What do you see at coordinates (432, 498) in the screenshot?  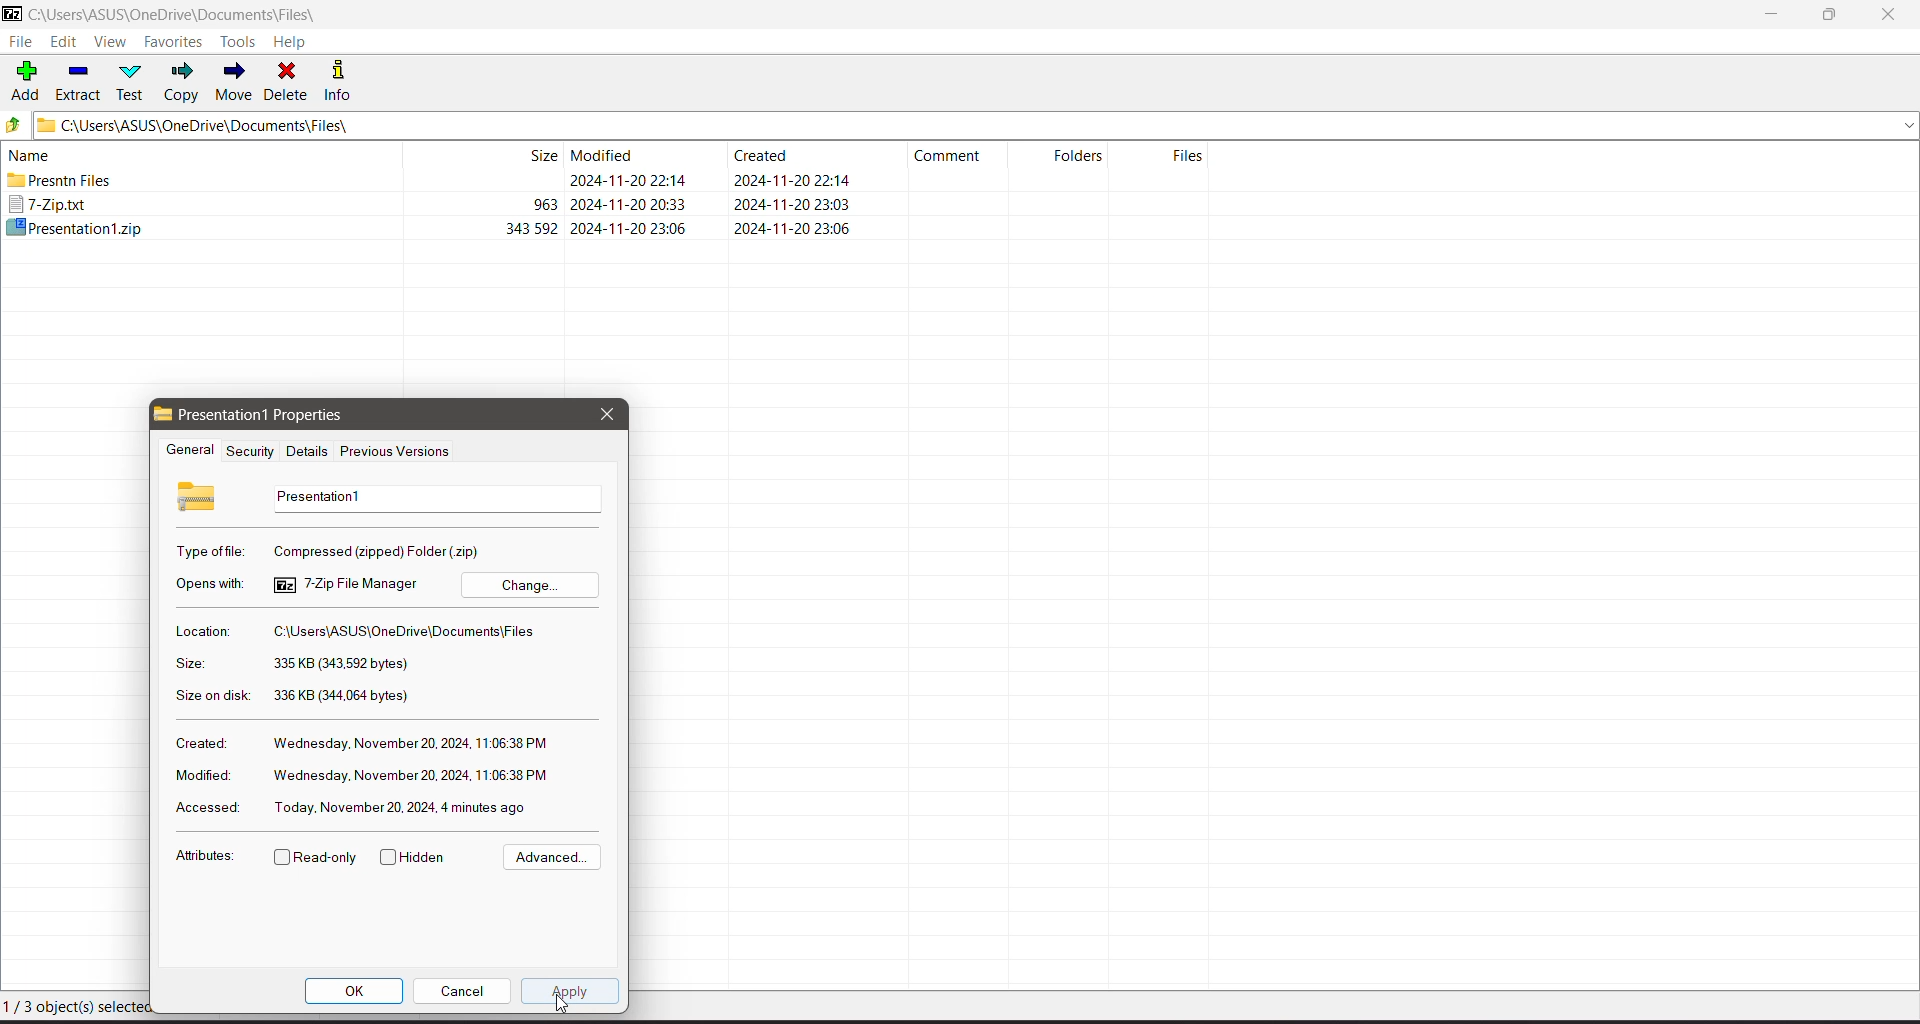 I see `Selected file name` at bounding box center [432, 498].